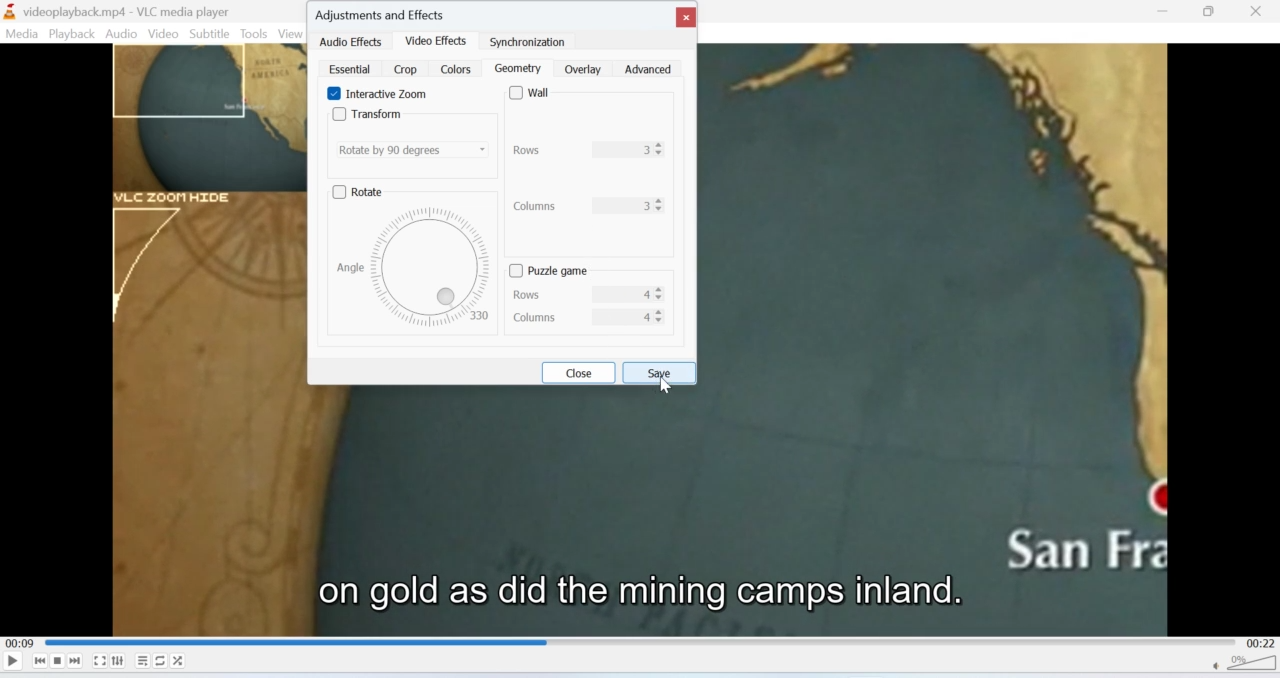  I want to click on Shuffle, so click(179, 661).